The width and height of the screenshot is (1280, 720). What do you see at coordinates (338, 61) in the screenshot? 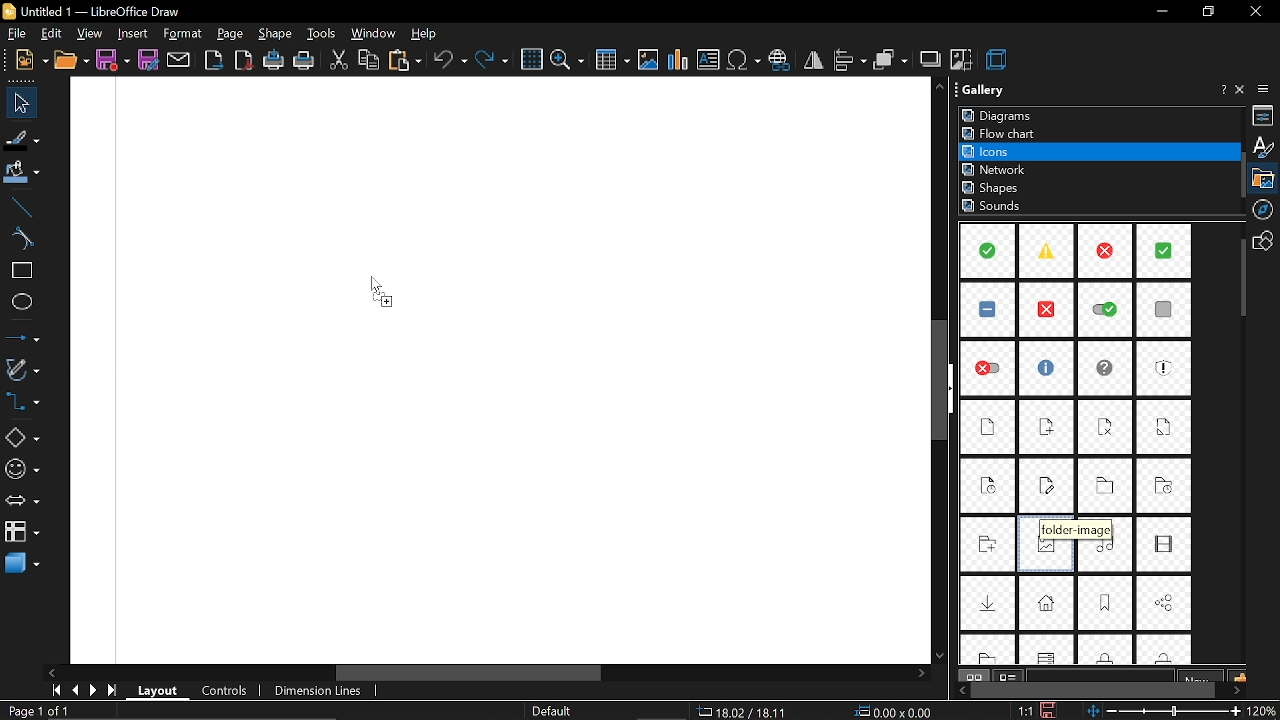
I see `cut` at bounding box center [338, 61].